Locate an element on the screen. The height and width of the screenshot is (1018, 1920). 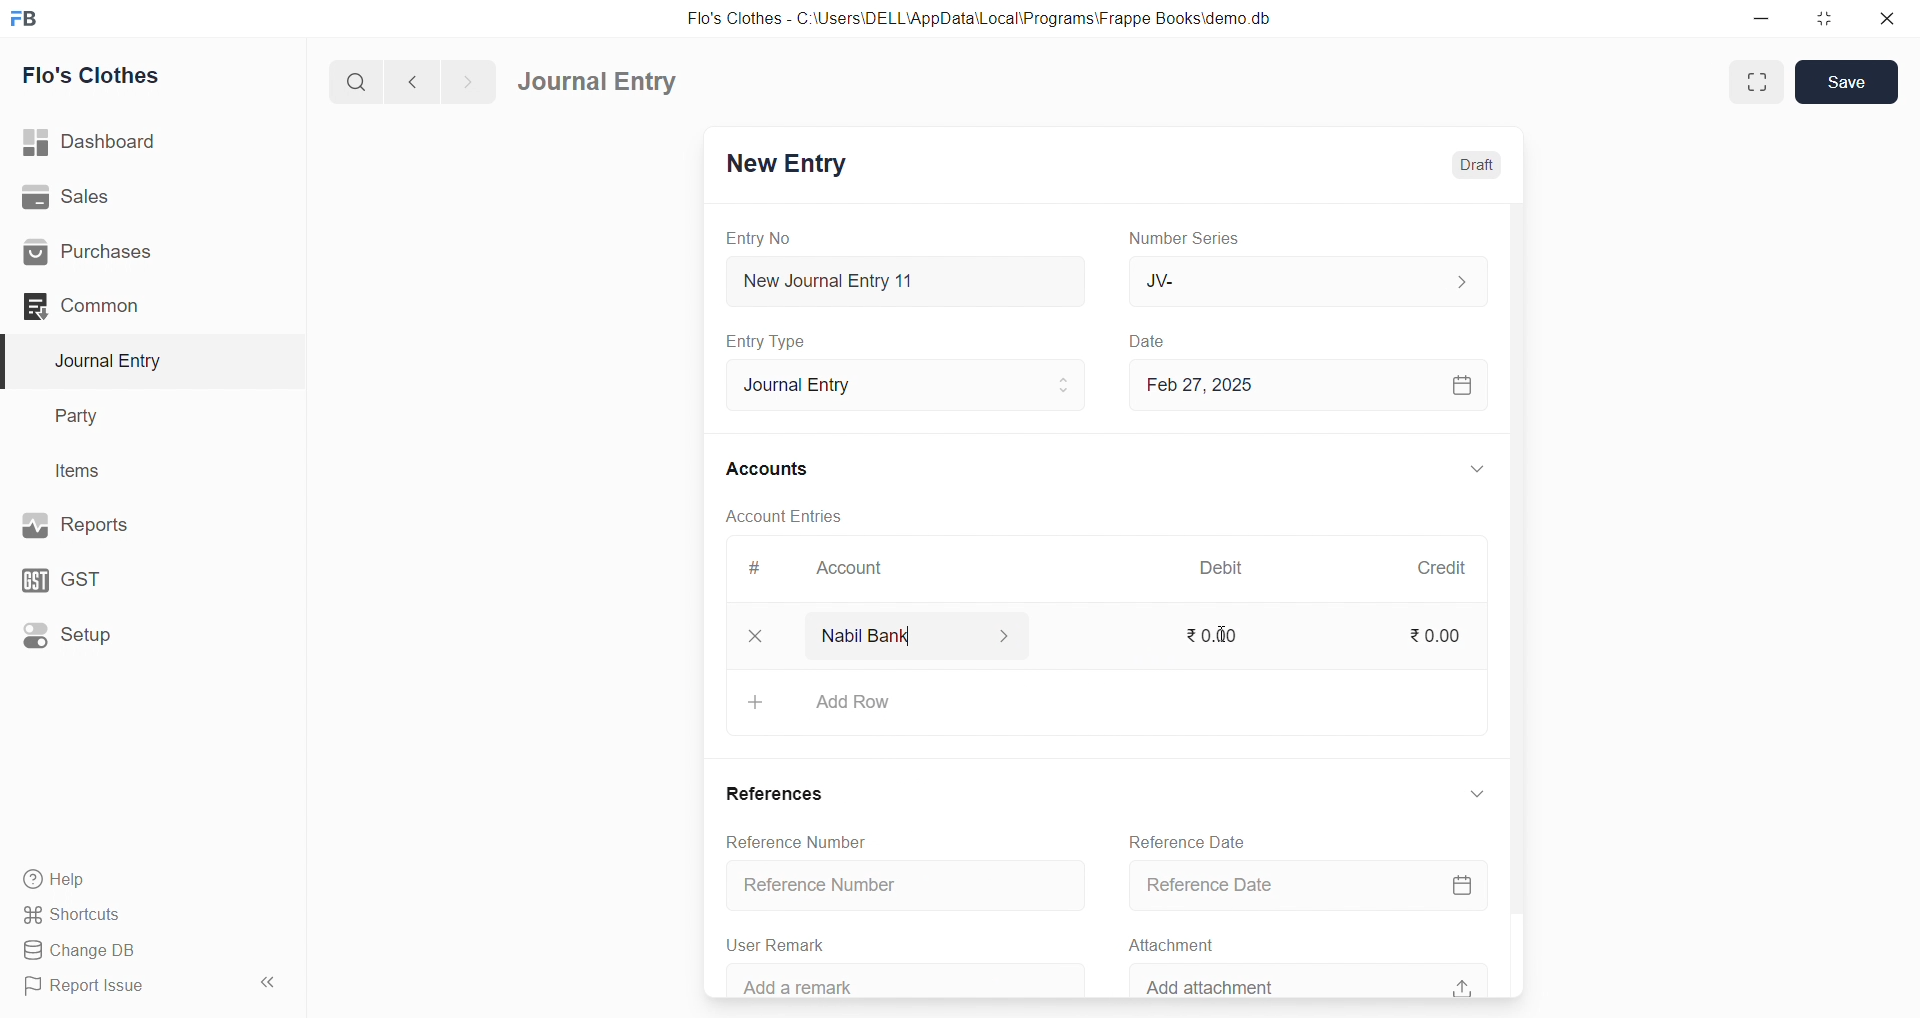
User Remark is located at coordinates (784, 944).